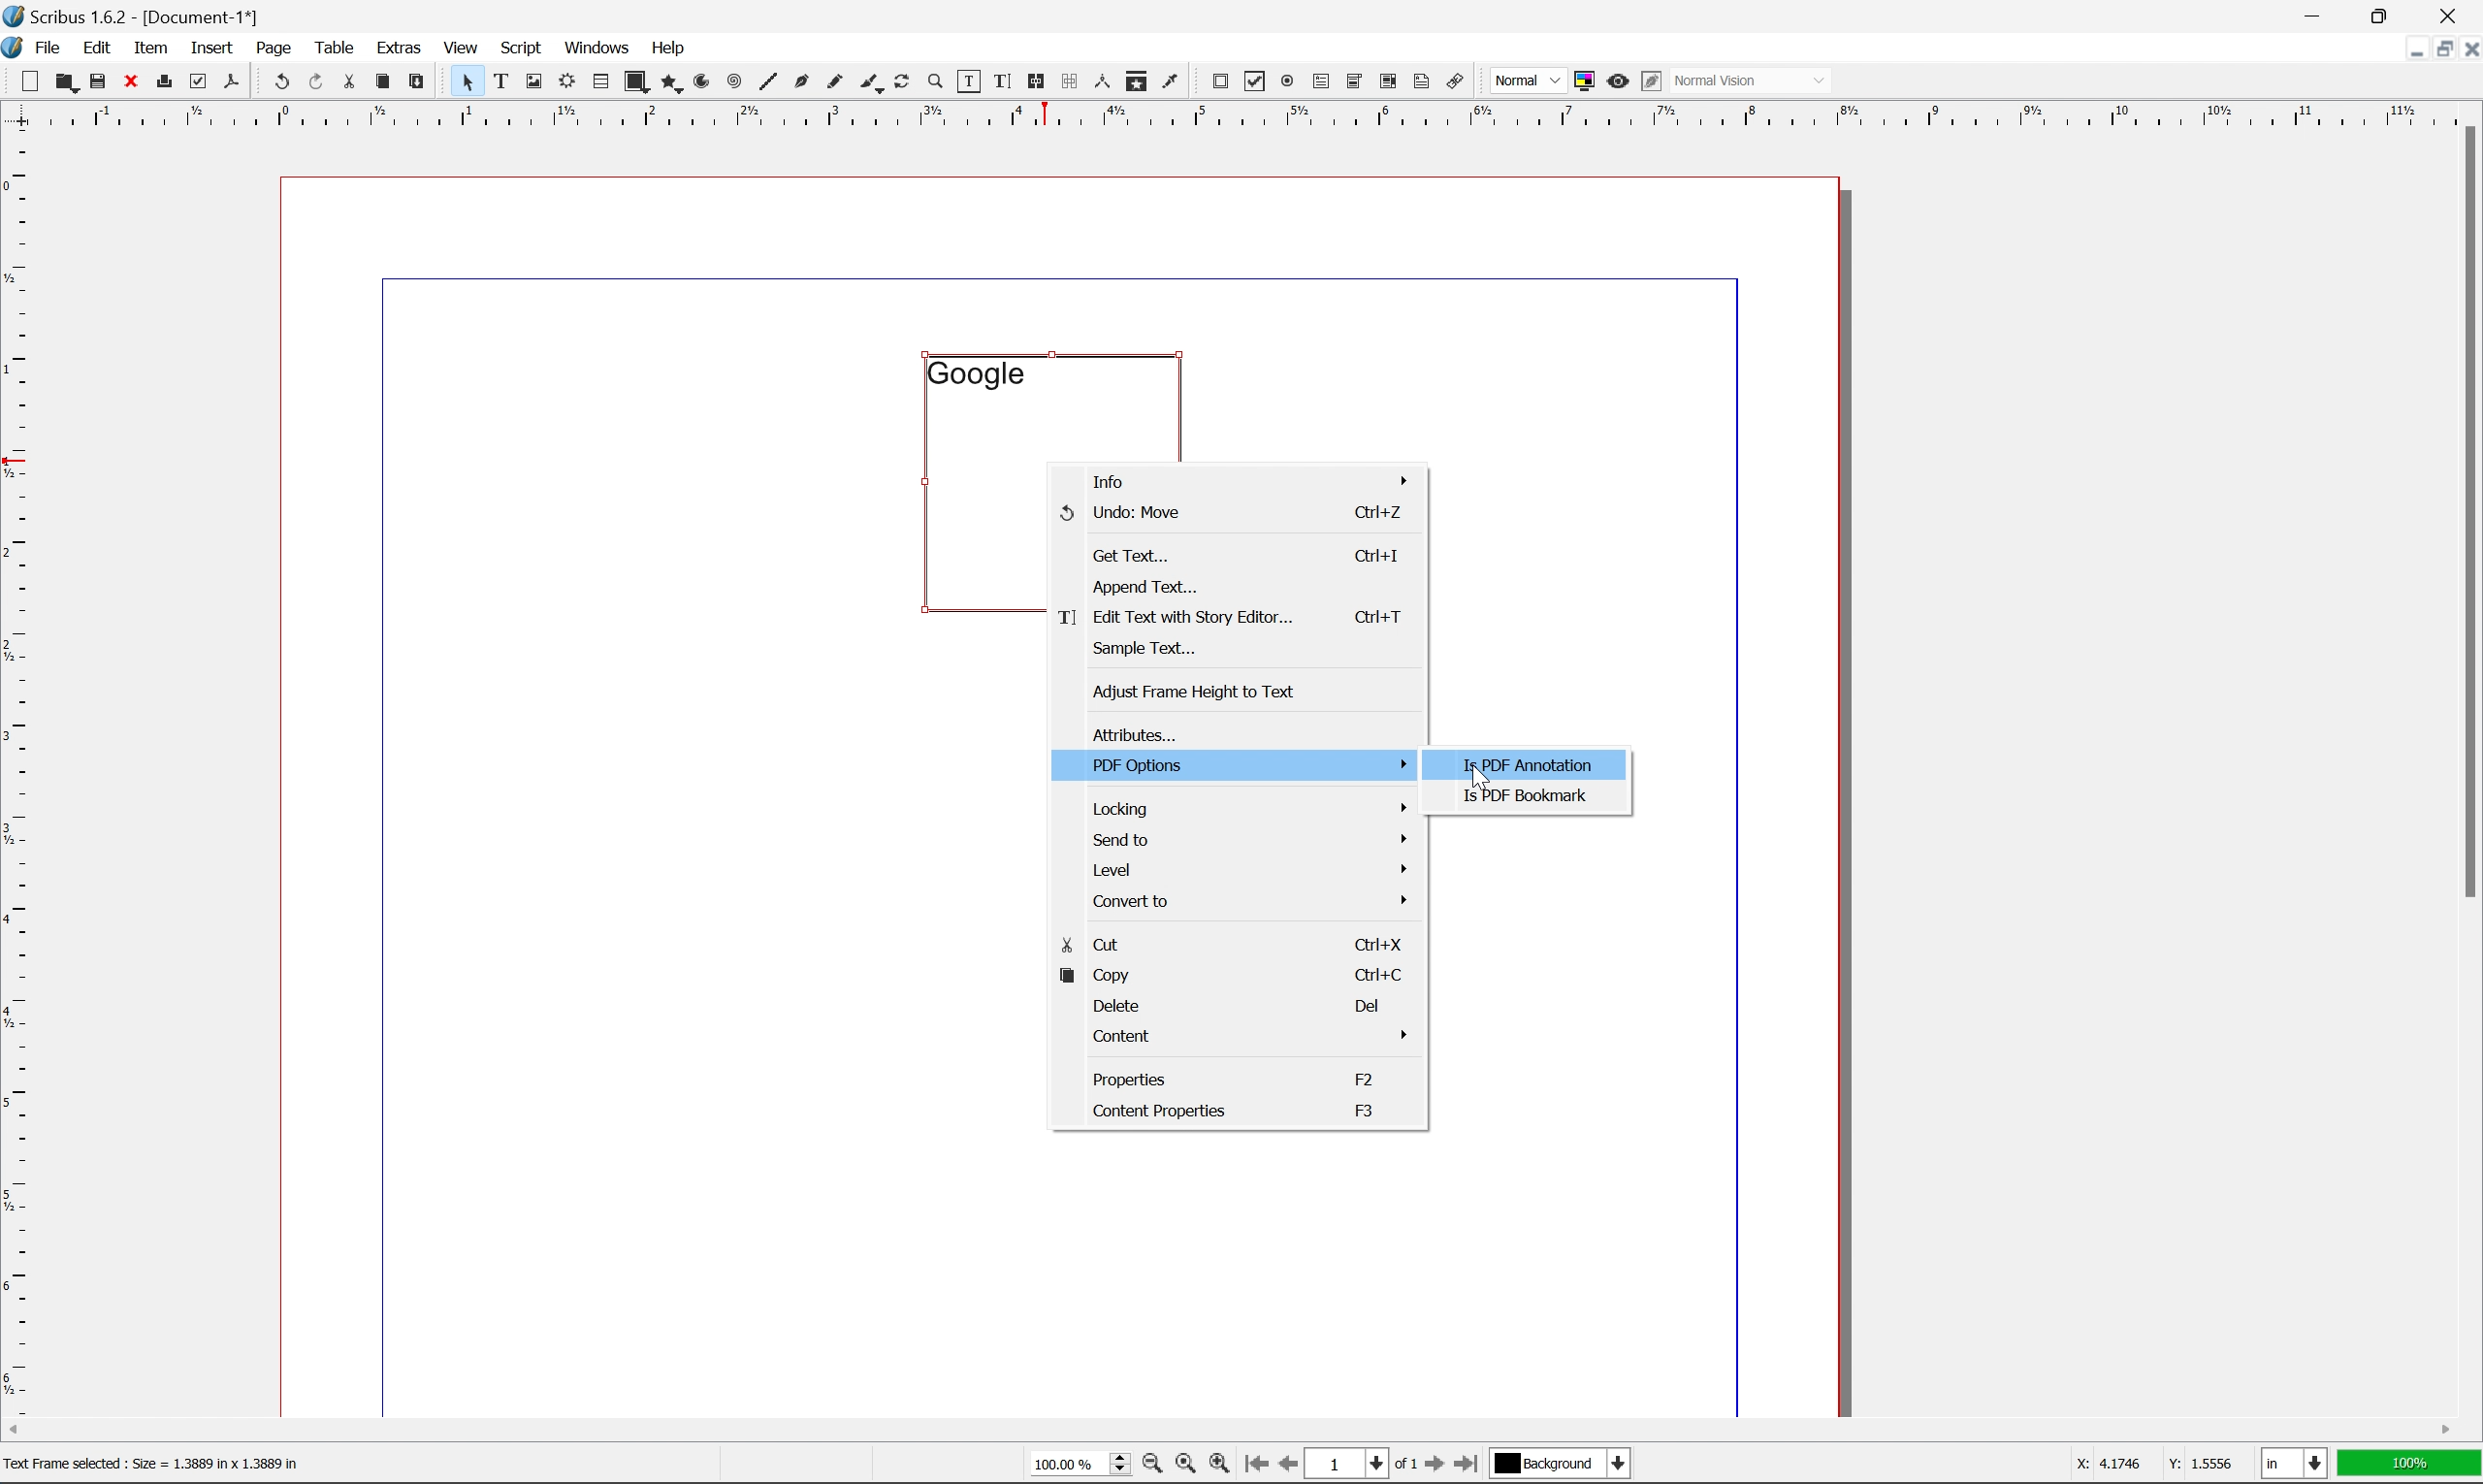 The width and height of the screenshot is (2483, 1484). I want to click on render frame, so click(565, 80).